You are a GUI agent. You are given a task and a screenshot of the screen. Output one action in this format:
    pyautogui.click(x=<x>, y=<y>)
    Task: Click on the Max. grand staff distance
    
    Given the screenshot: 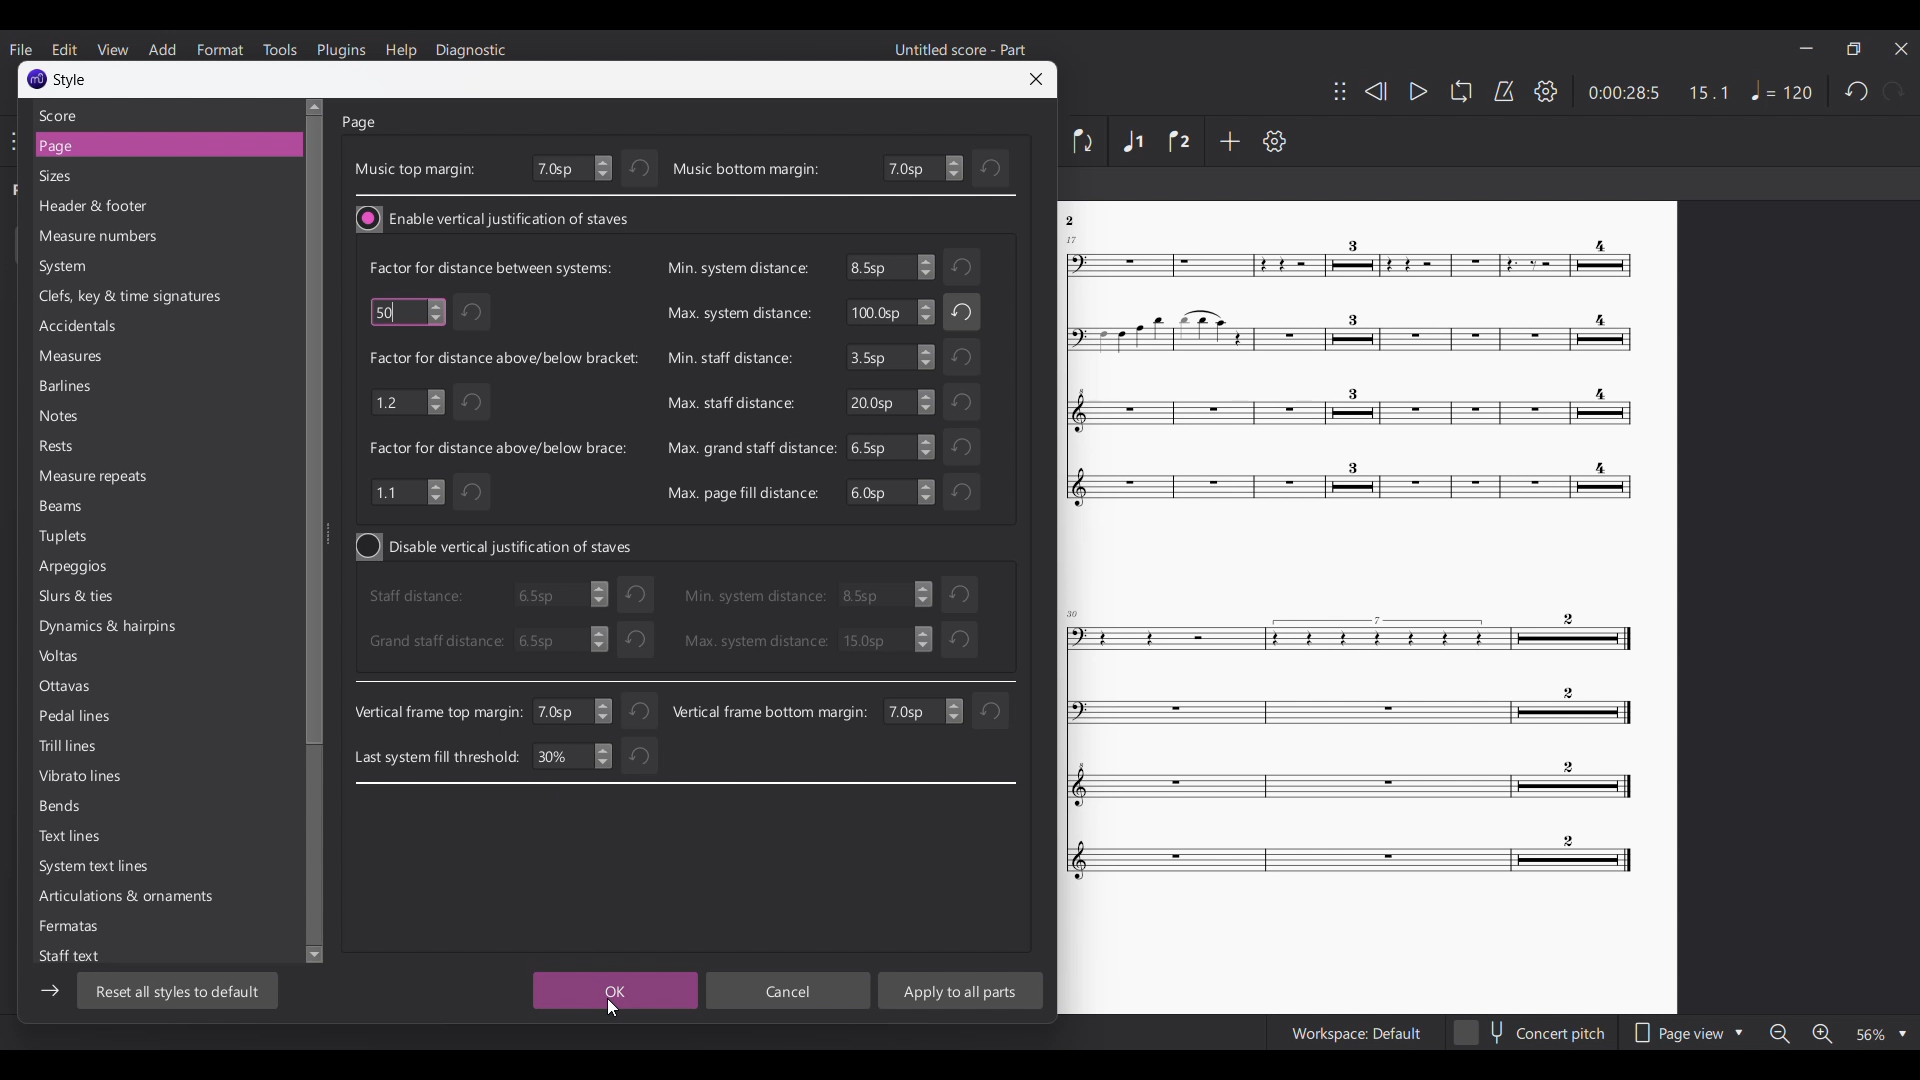 What is the action you would take?
    pyautogui.click(x=751, y=447)
    